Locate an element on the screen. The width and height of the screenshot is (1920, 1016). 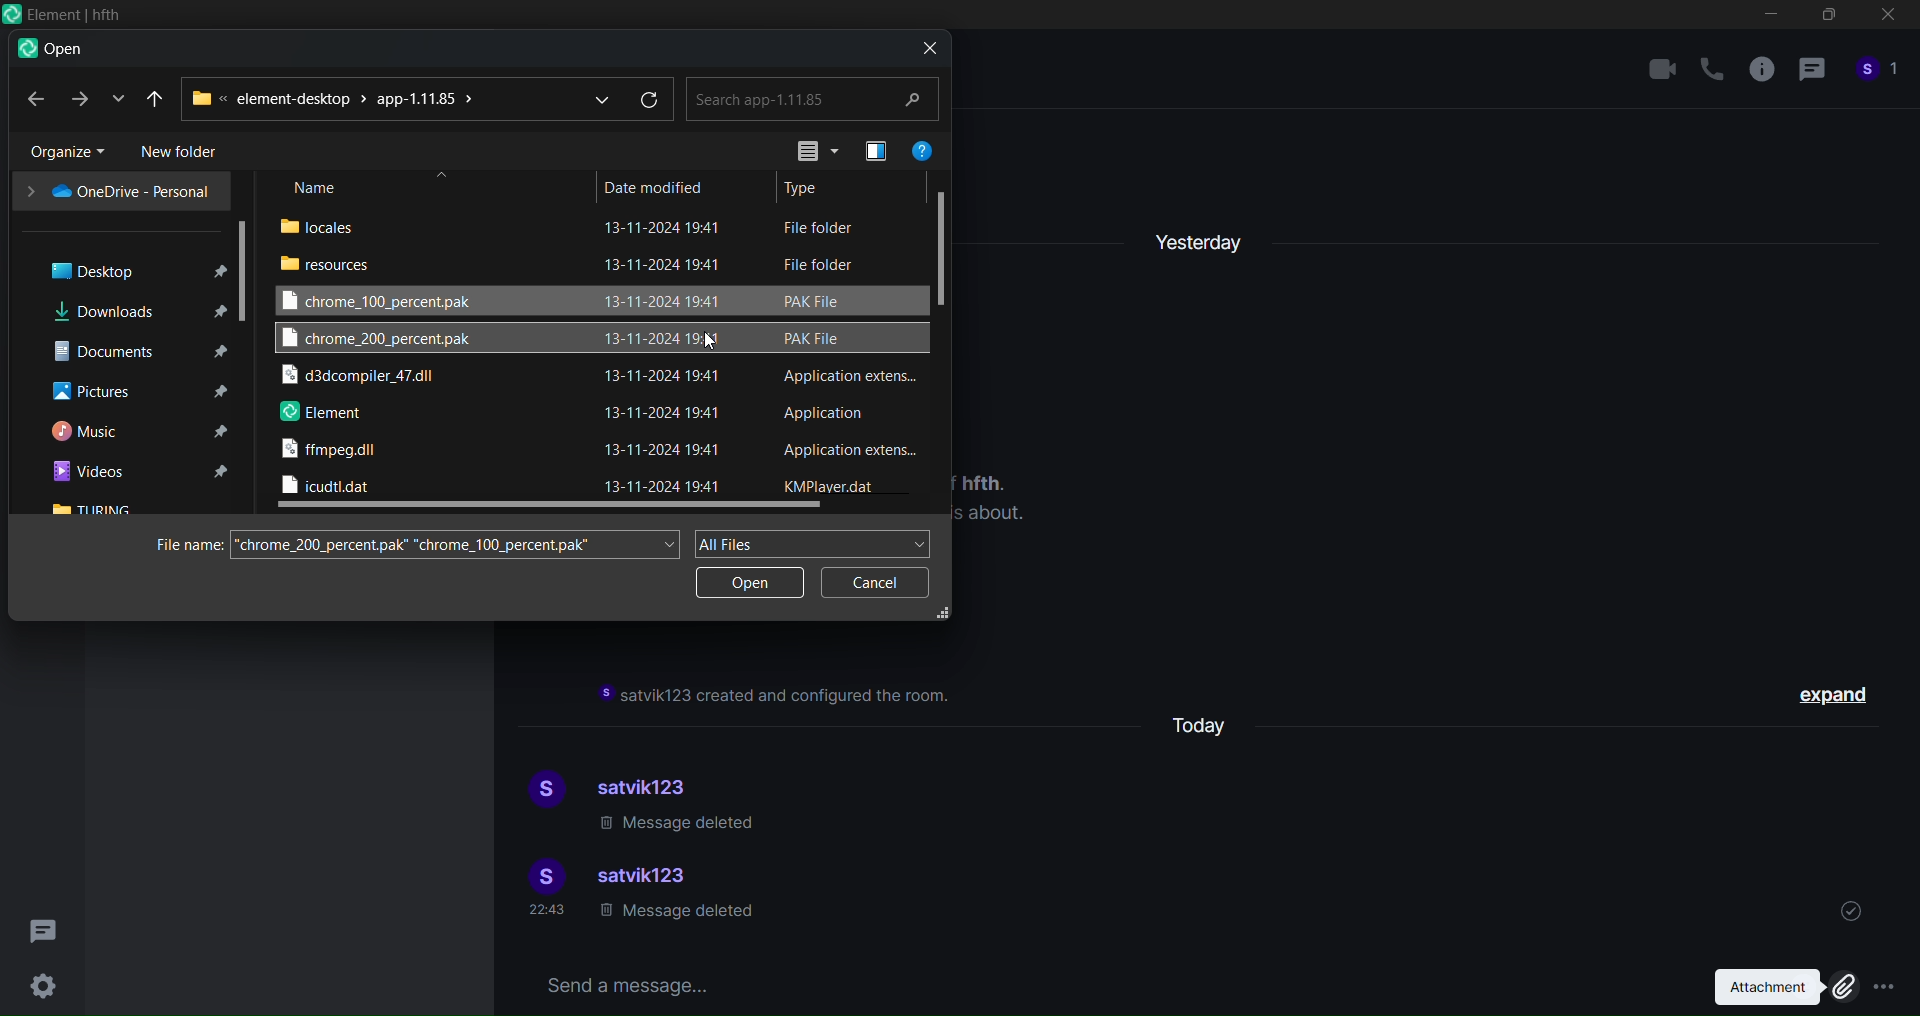
downloads is located at coordinates (133, 310).